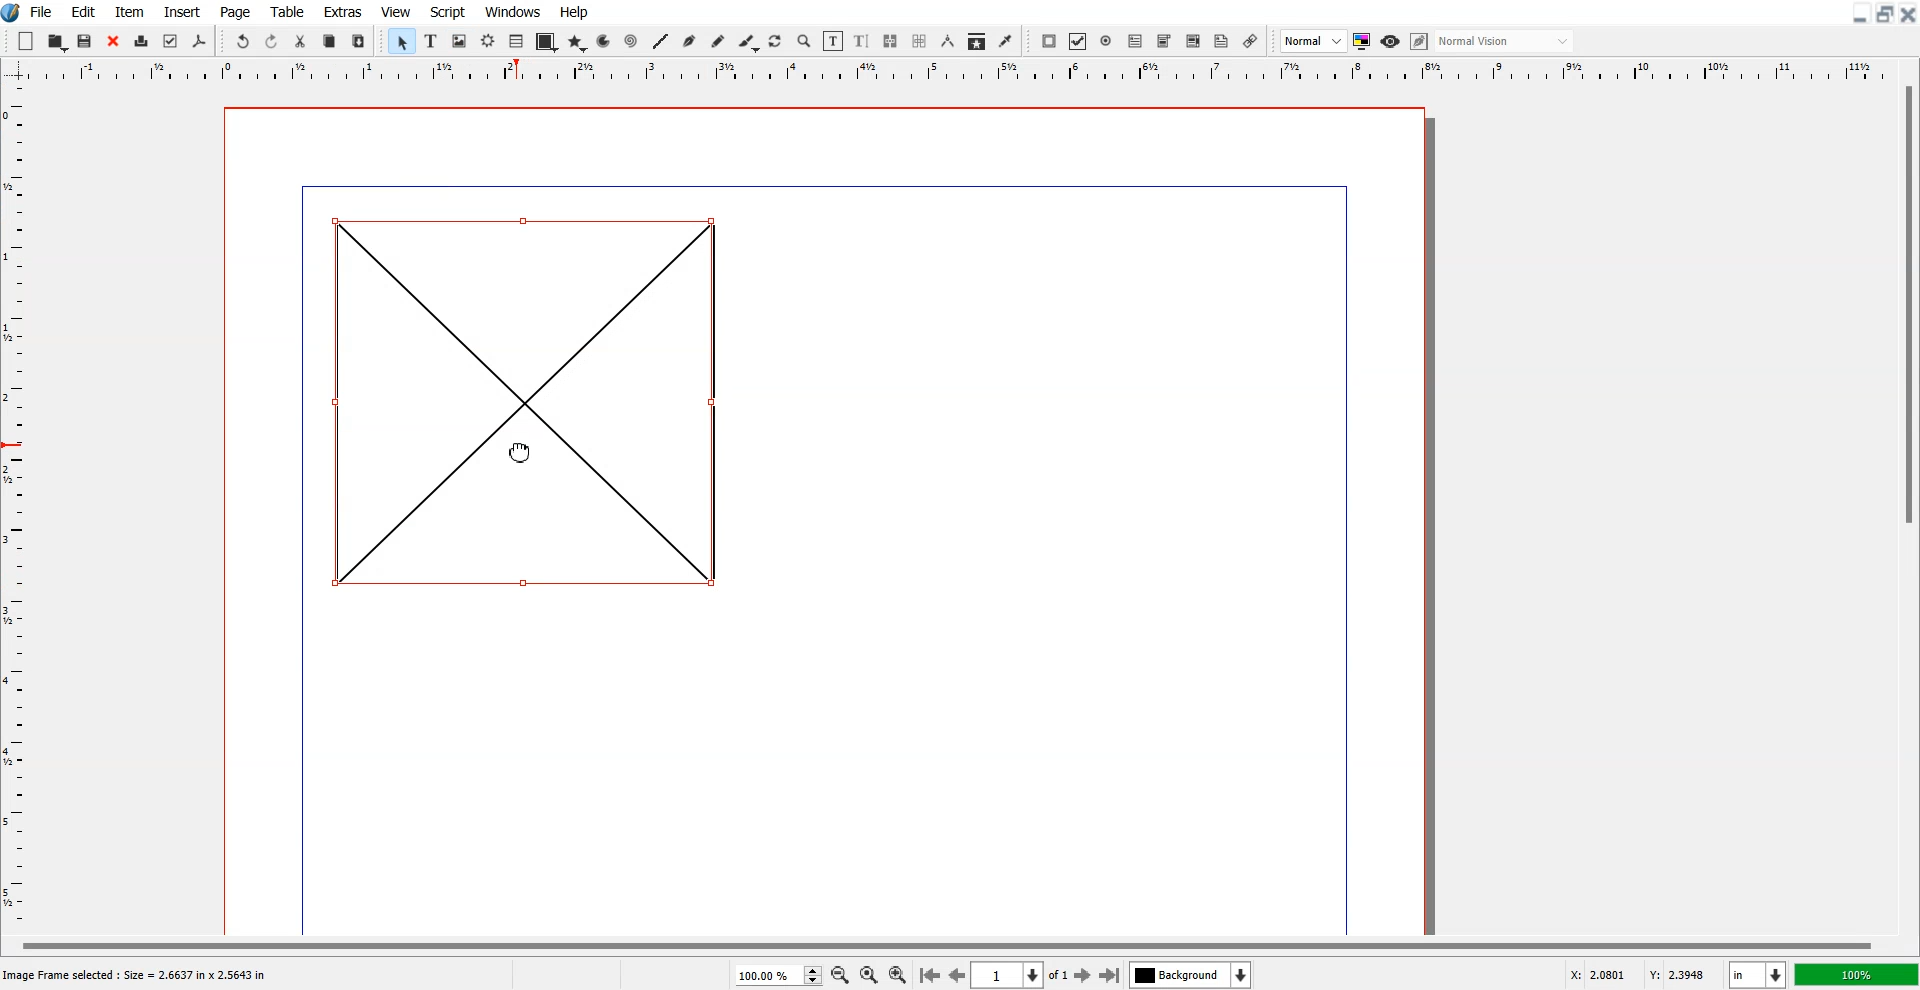  What do you see at coordinates (19, 509) in the screenshot?
I see `Horizontal Scale` at bounding box center [19, 509].